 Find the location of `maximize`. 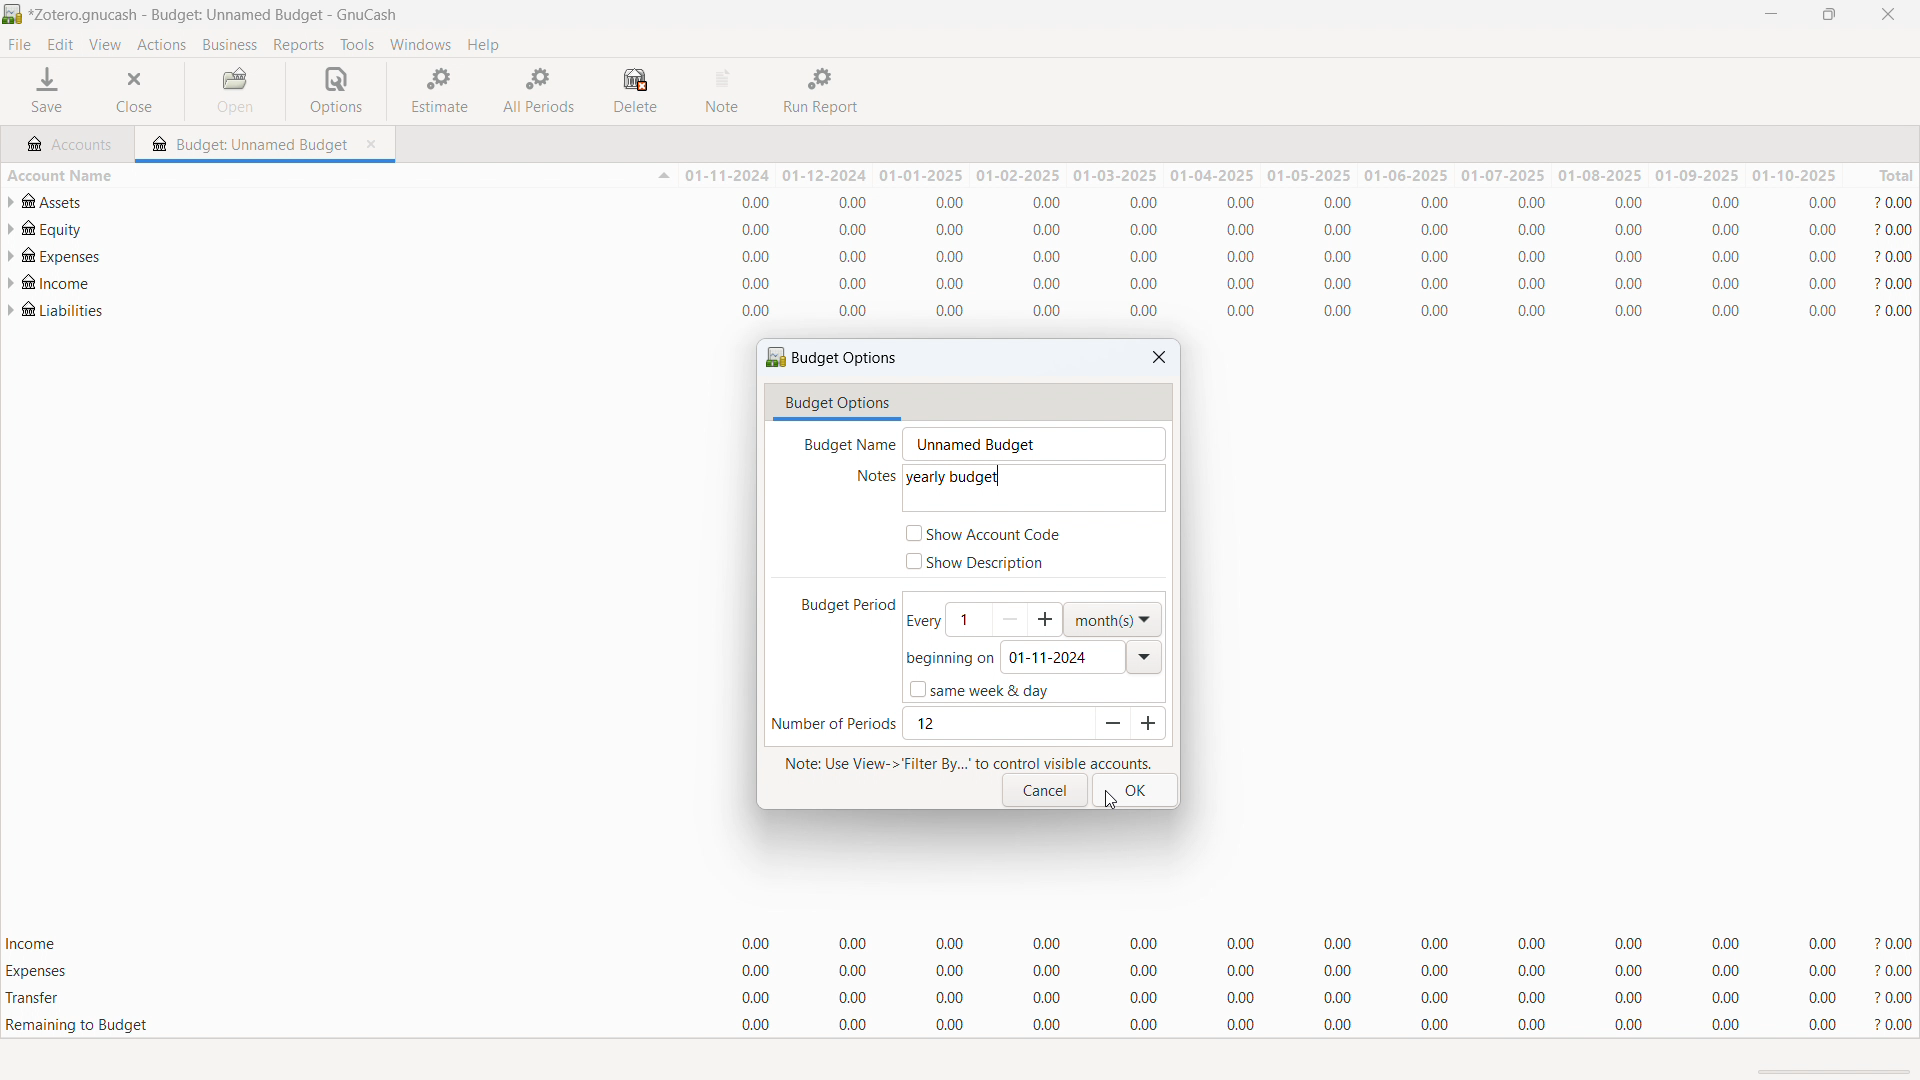

maximize is located at coordinates (1828, 15).